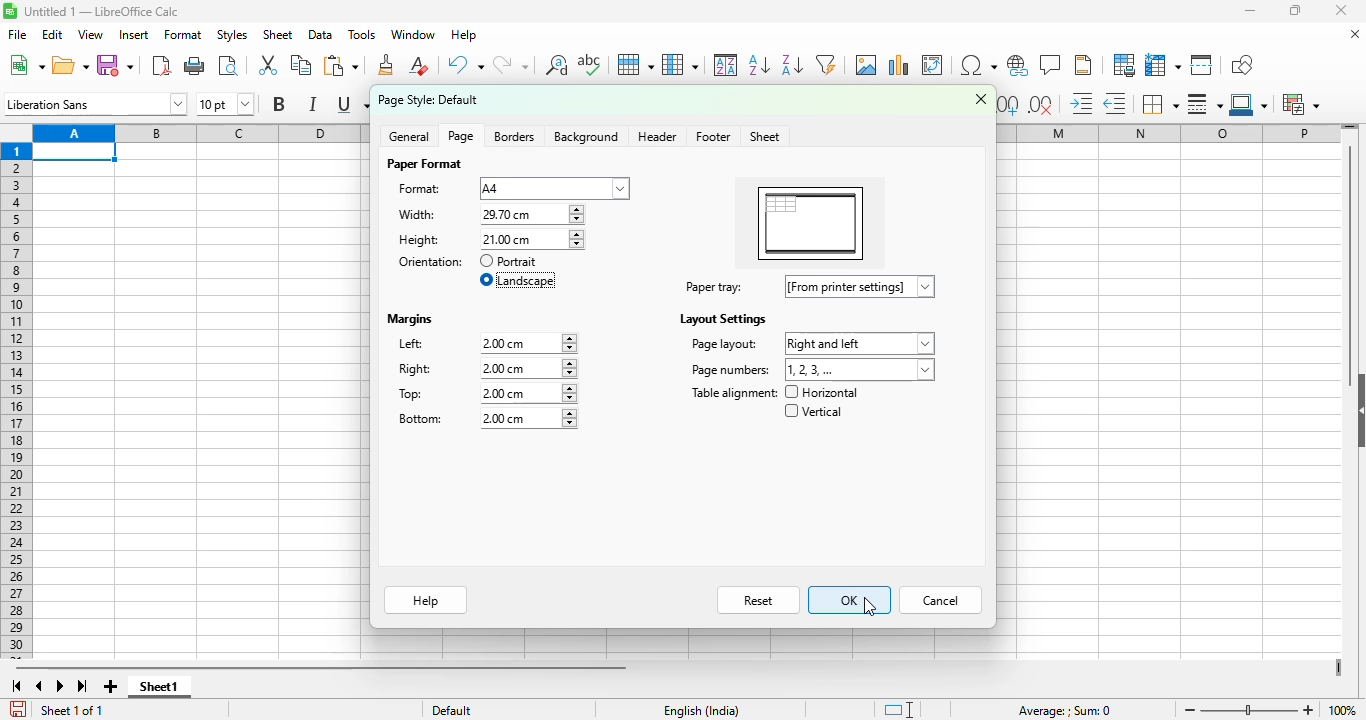  What do you see at coordinates (60, 686) in the screenshot?
I see `scroll to next sheet` at bounding box center [60, 686].